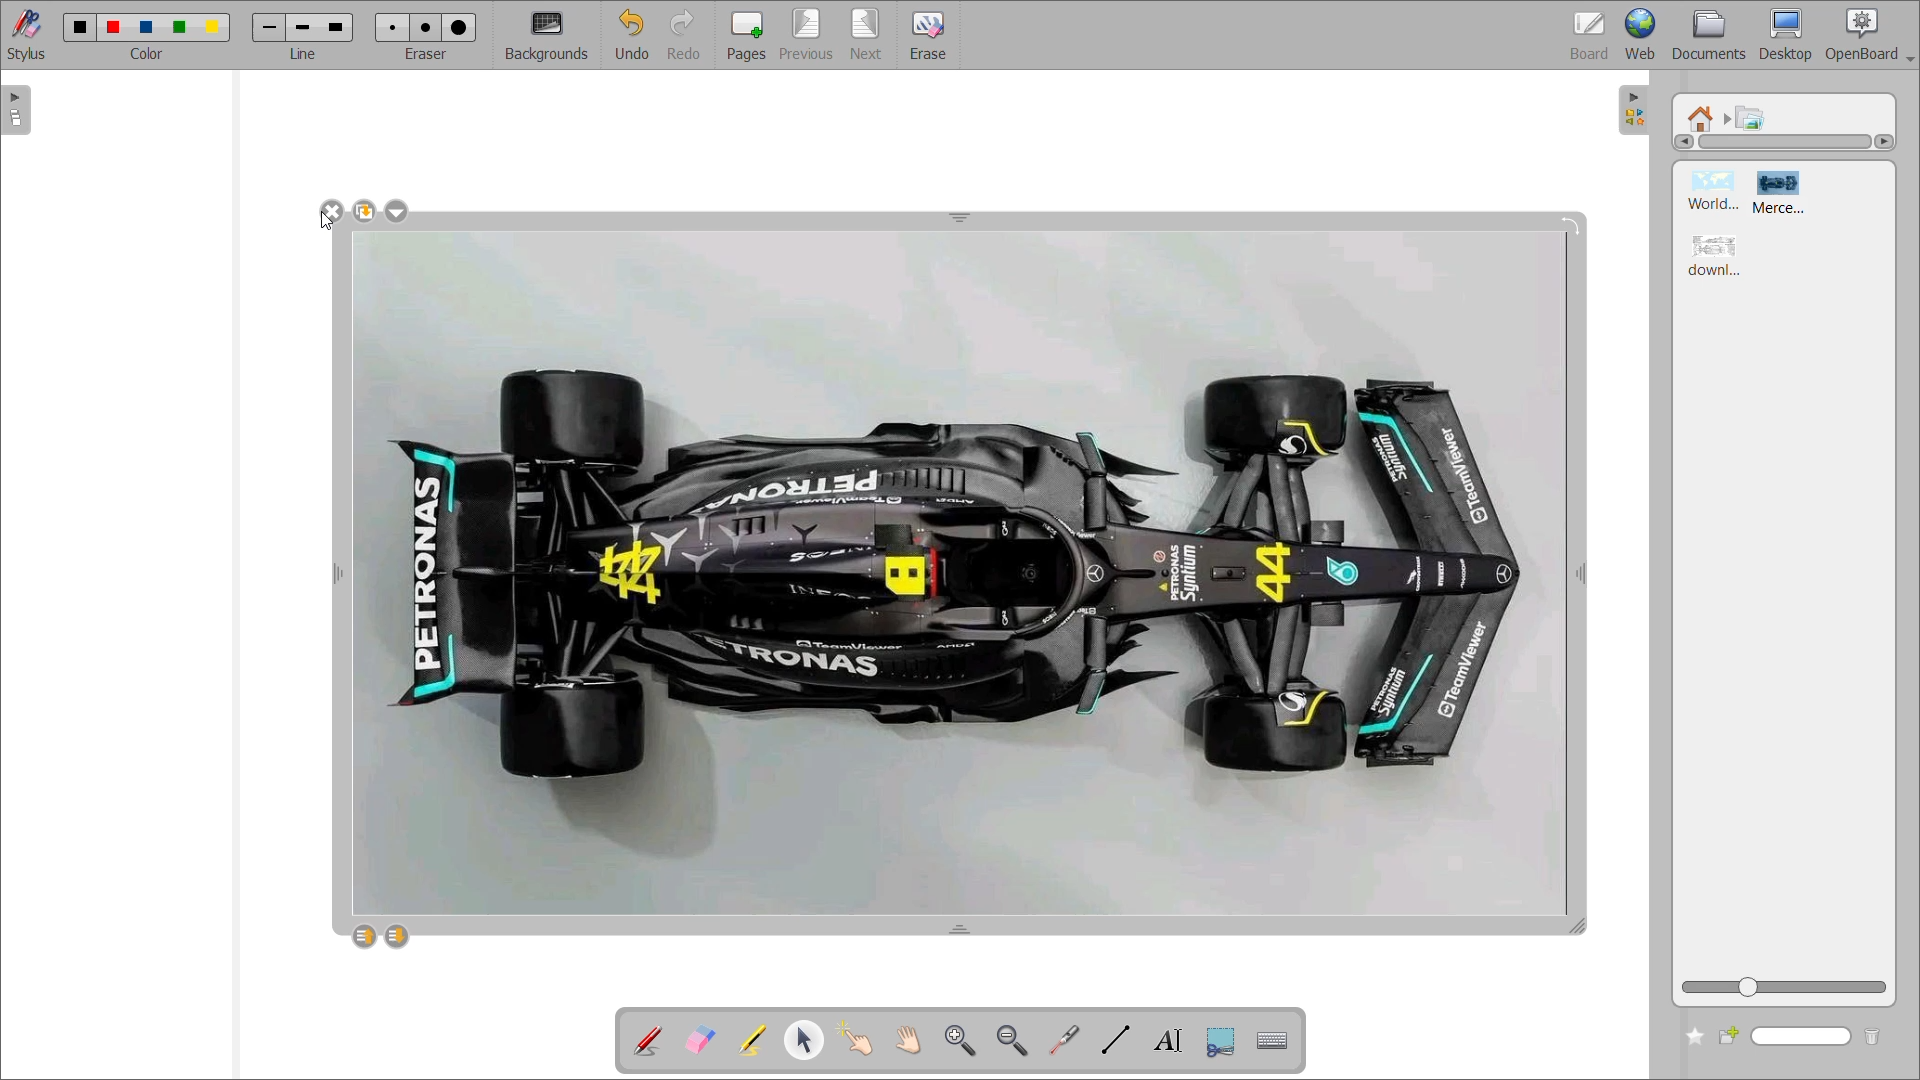 Image resolution: width=1920 pixels, height=1080 pixels. I want to click on openboard, so click(1866, 36).